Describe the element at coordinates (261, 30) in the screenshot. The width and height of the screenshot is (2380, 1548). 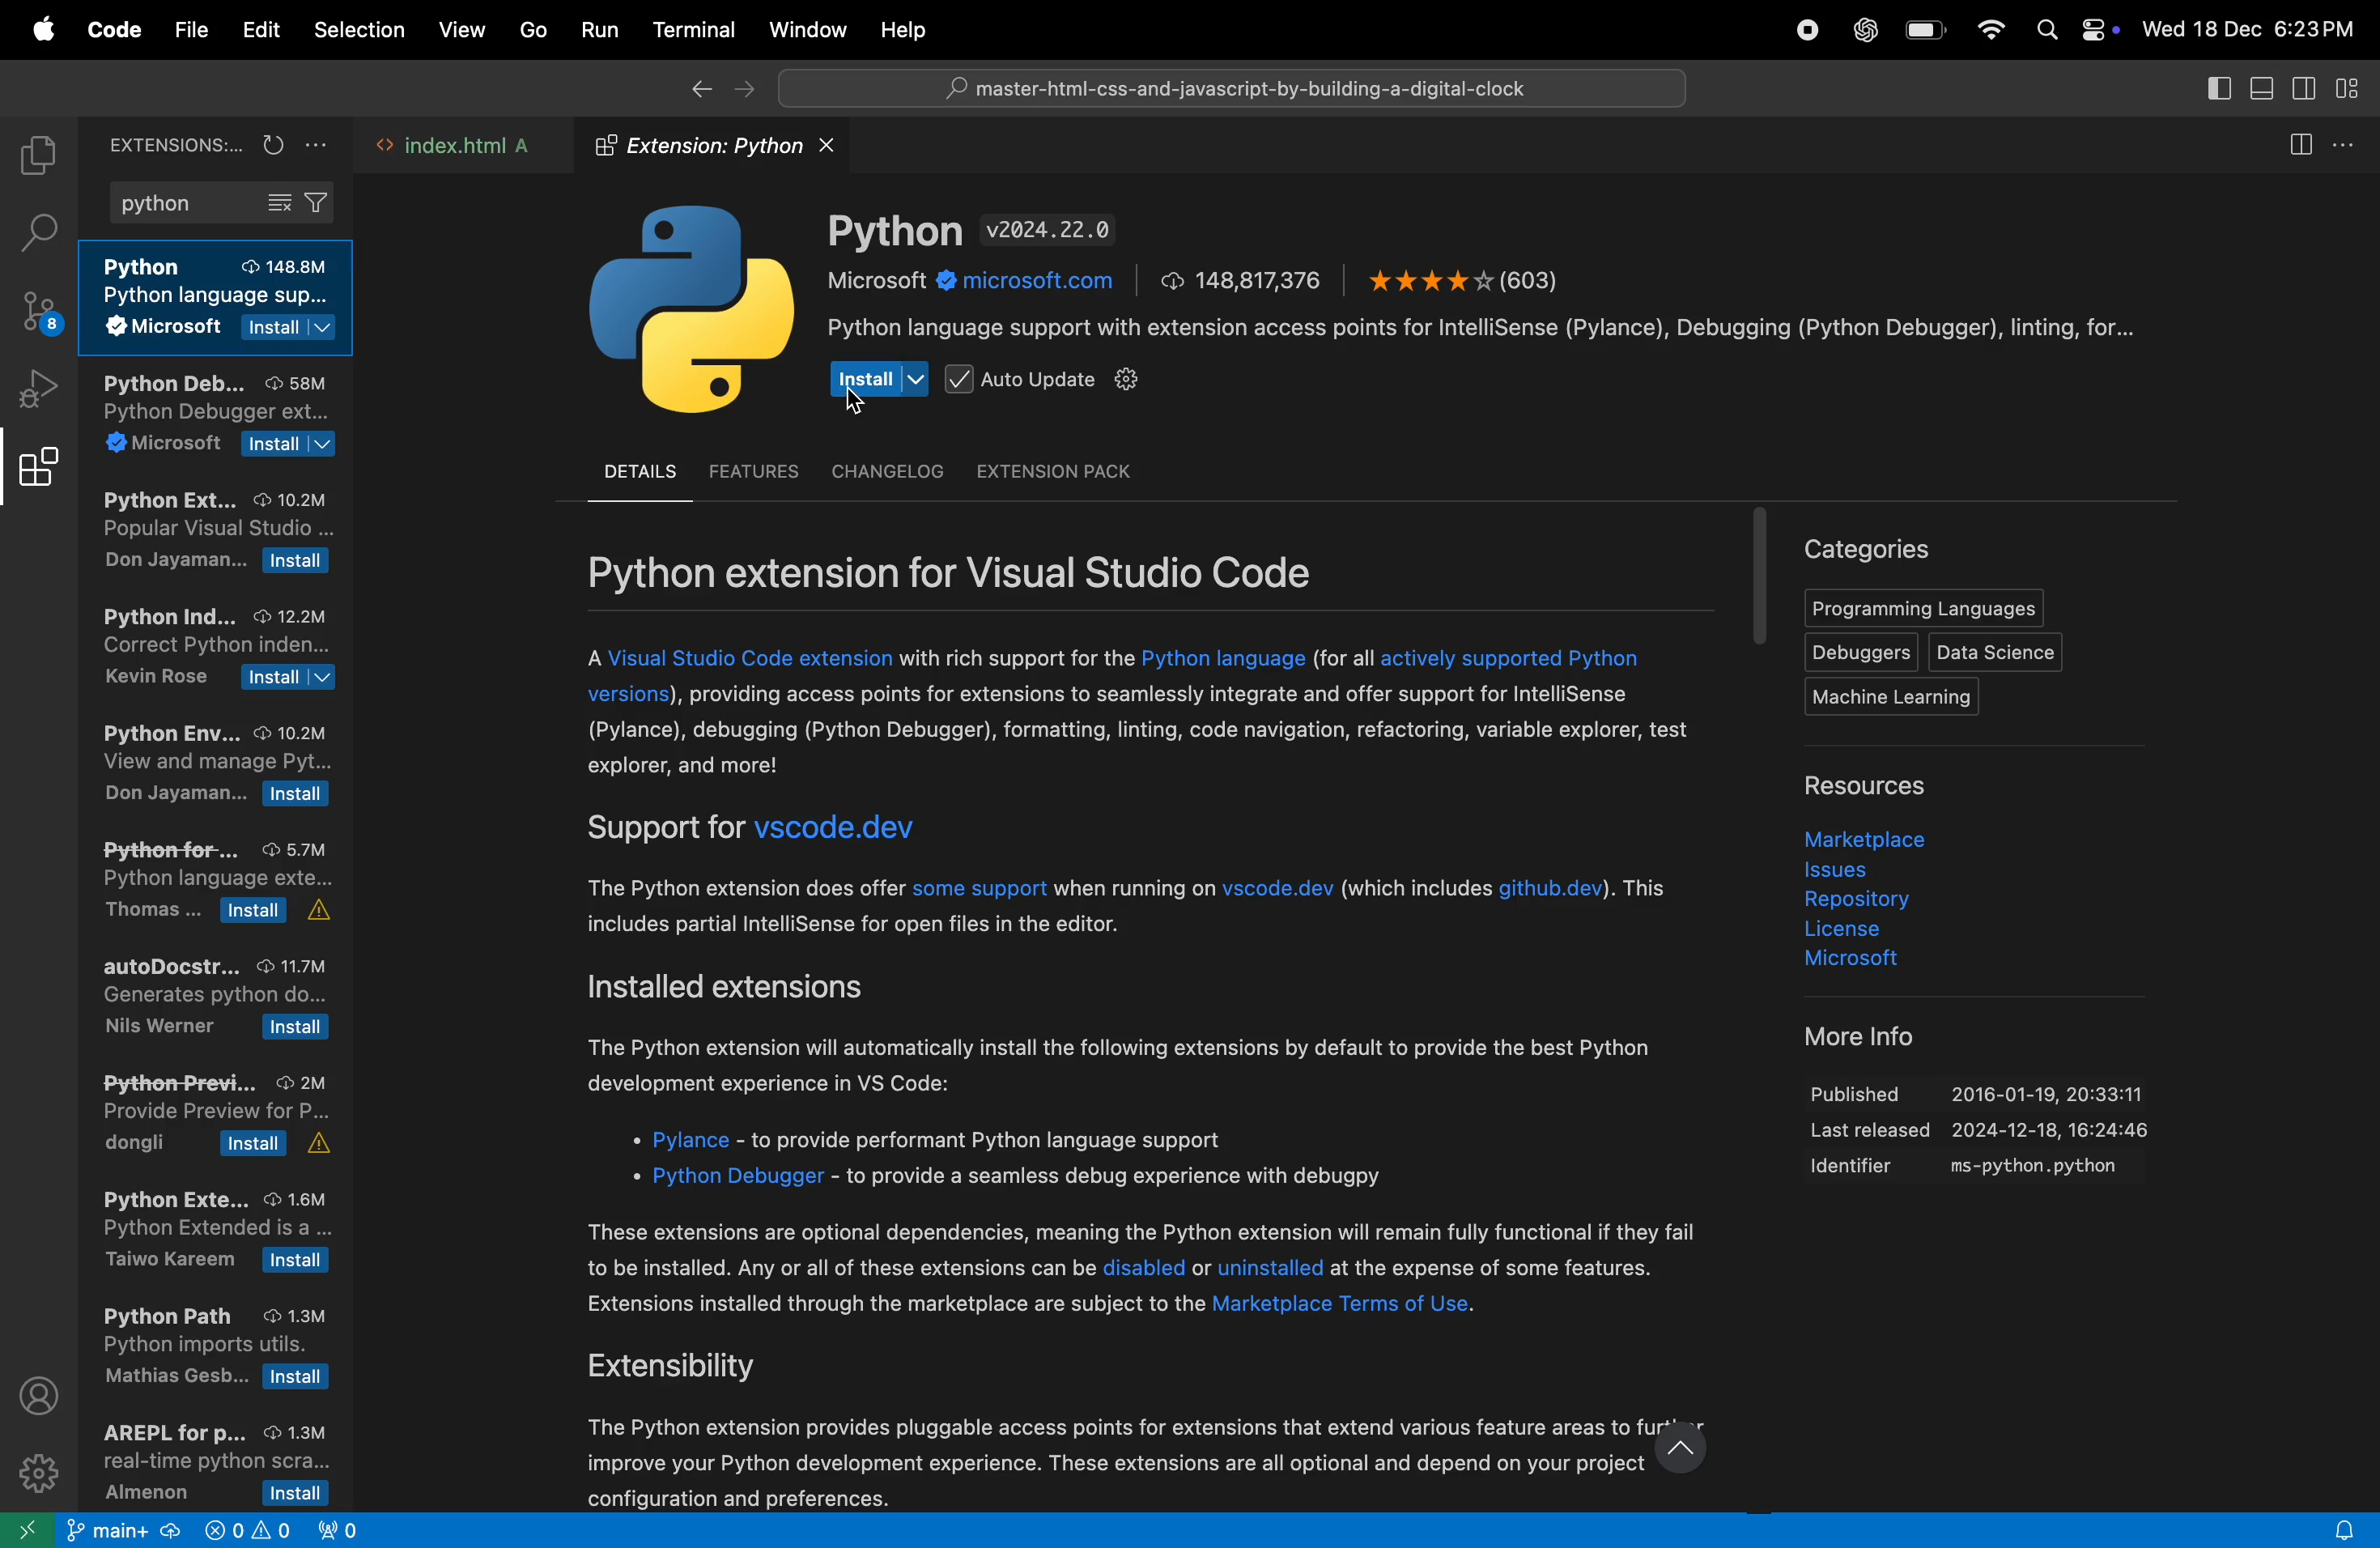
I see `edit` at that location.